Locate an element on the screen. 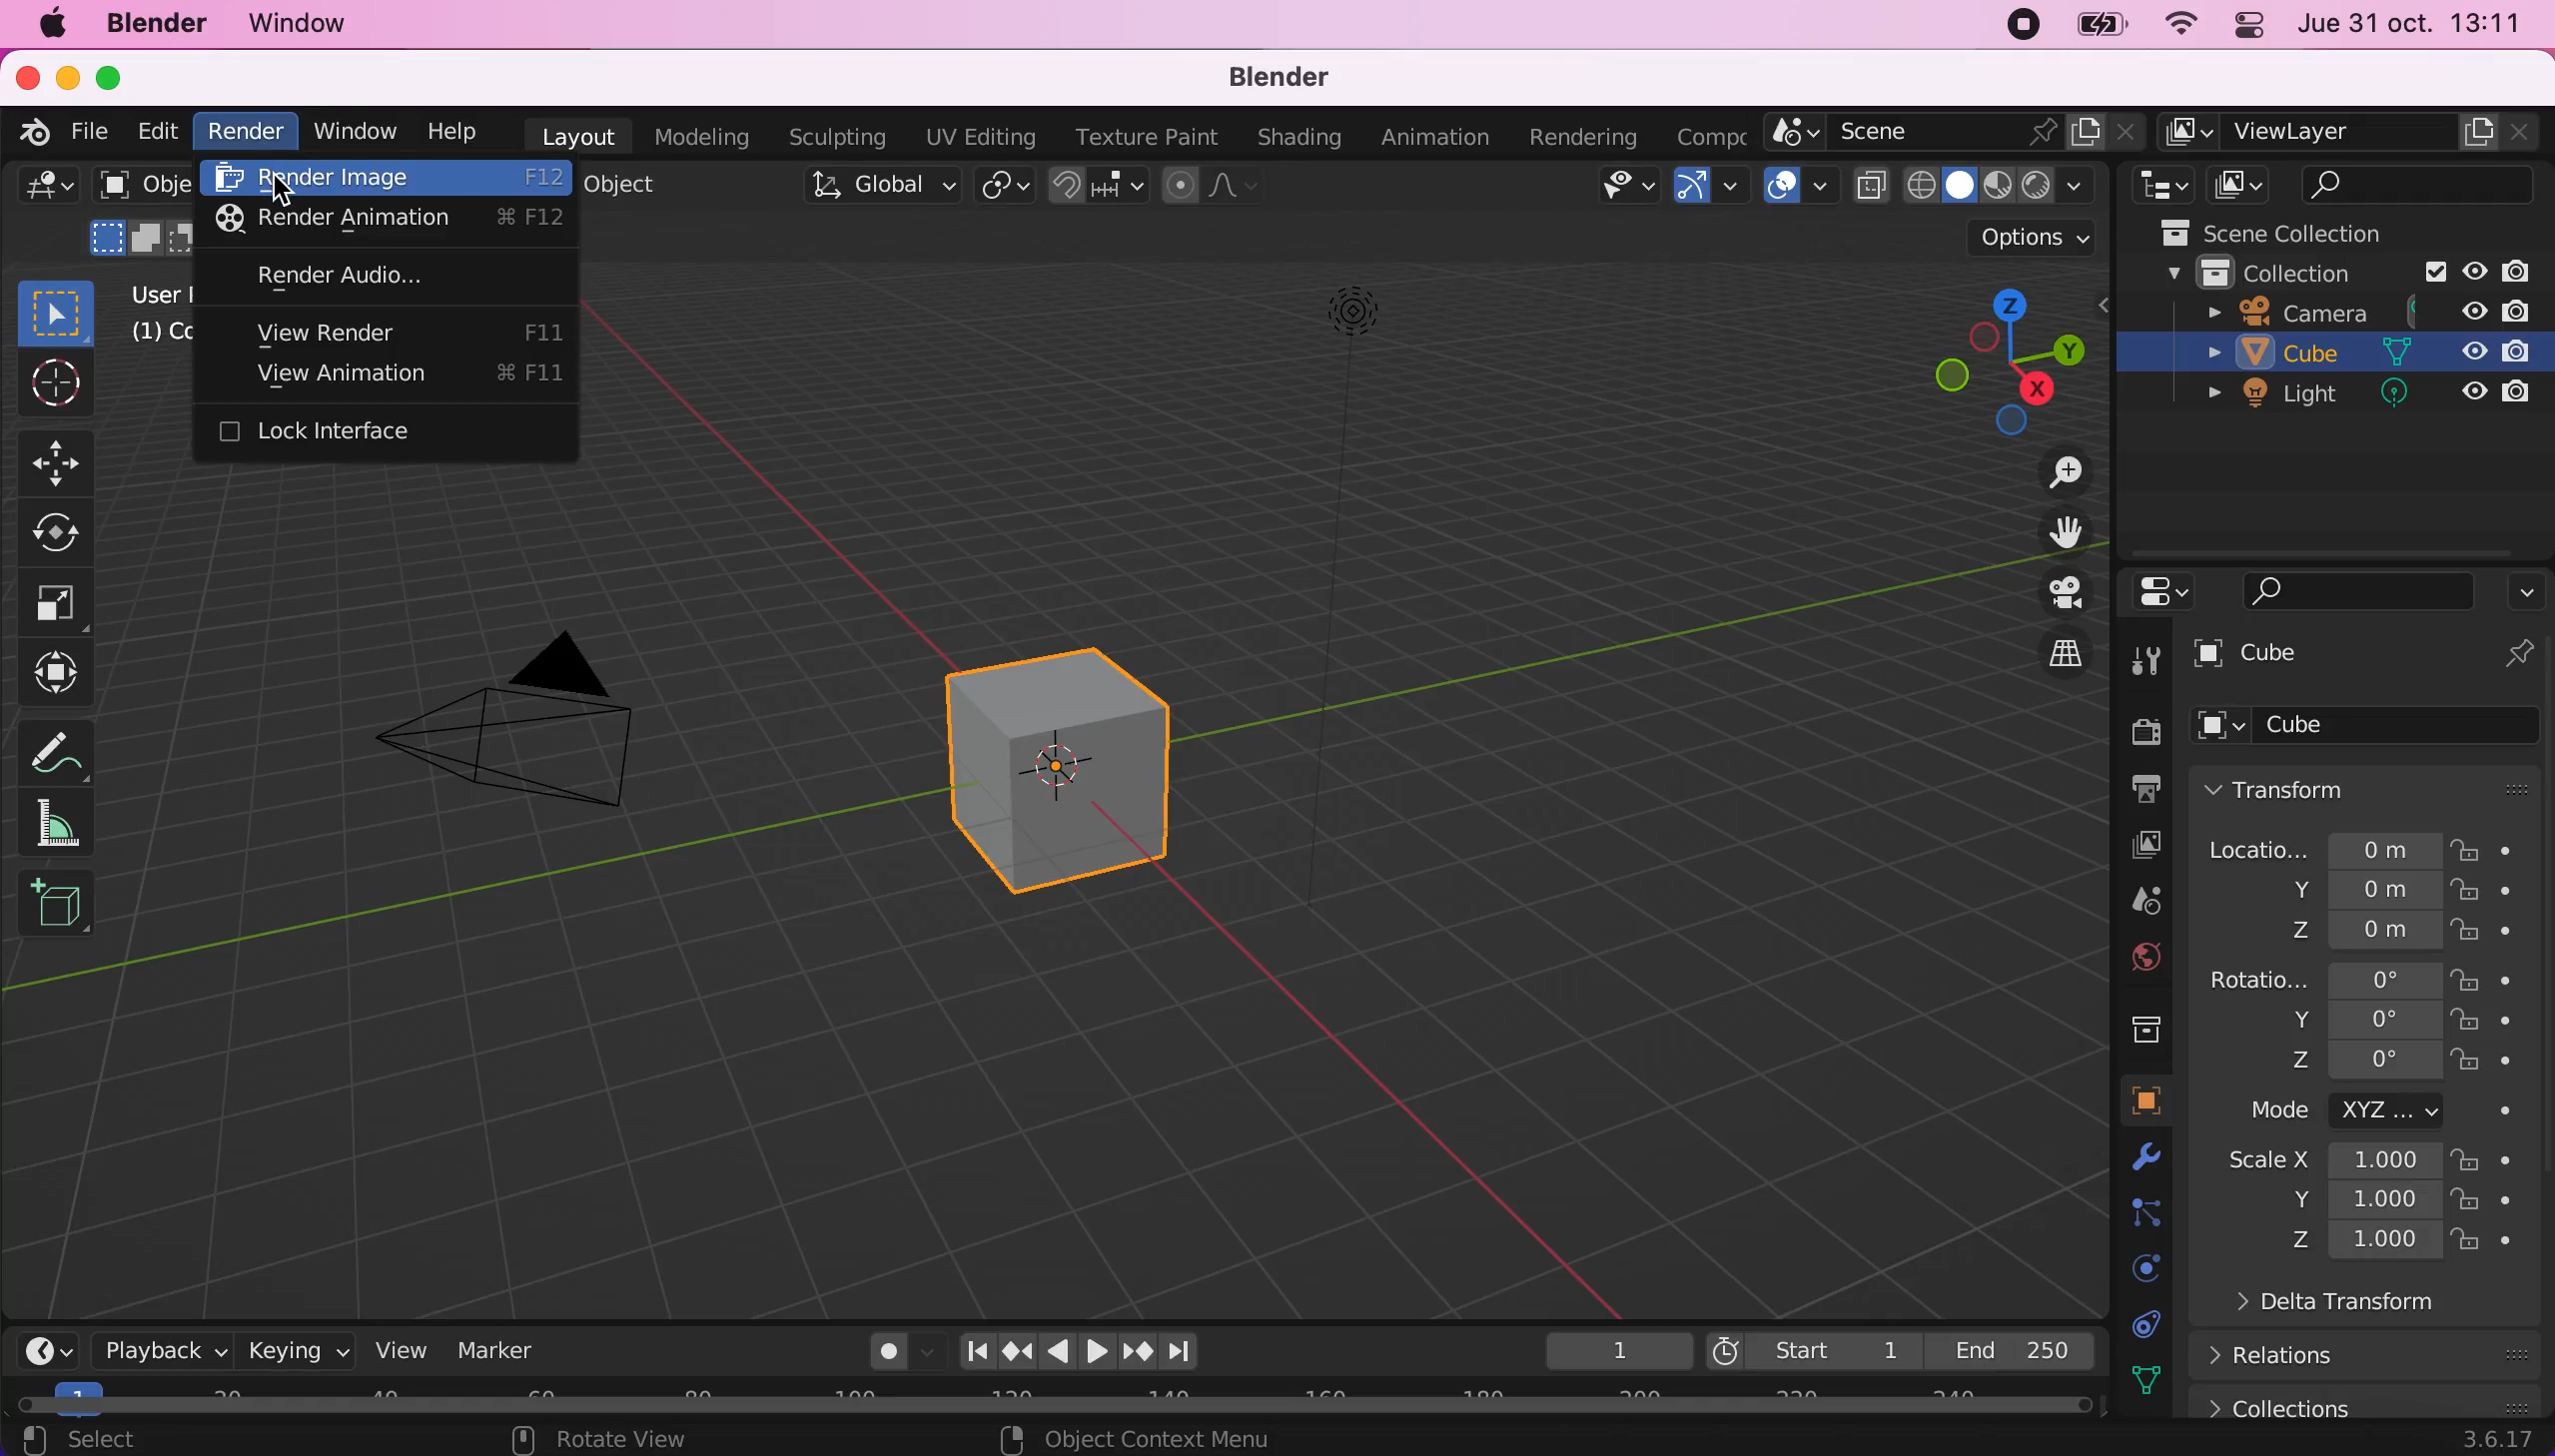 The width and height of the screenshot is (2555, 1456). 3.6.17 is located at coordinates (2492, 1442).